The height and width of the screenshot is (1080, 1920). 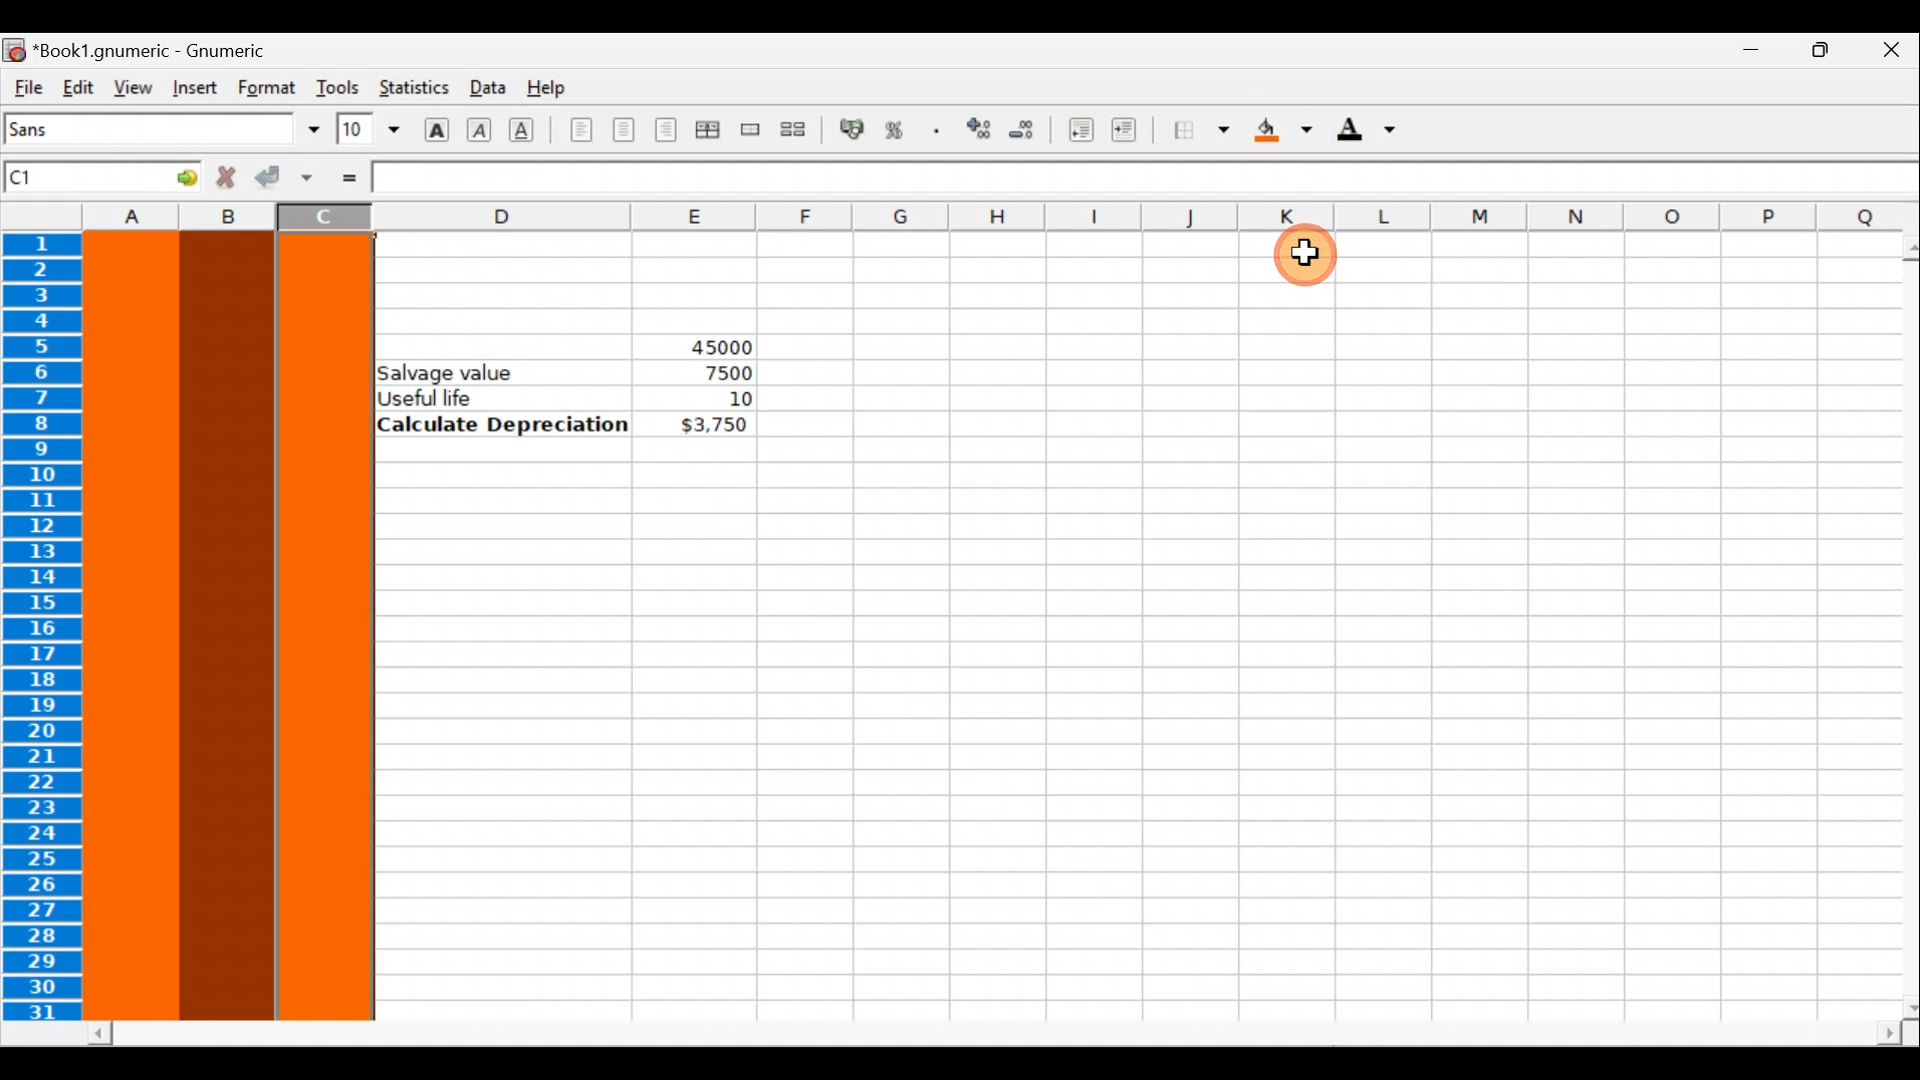 What do you see at coordinates (1315, 260) in the screenshot?
I see `Cursor` at bounding box center [1315, 260].